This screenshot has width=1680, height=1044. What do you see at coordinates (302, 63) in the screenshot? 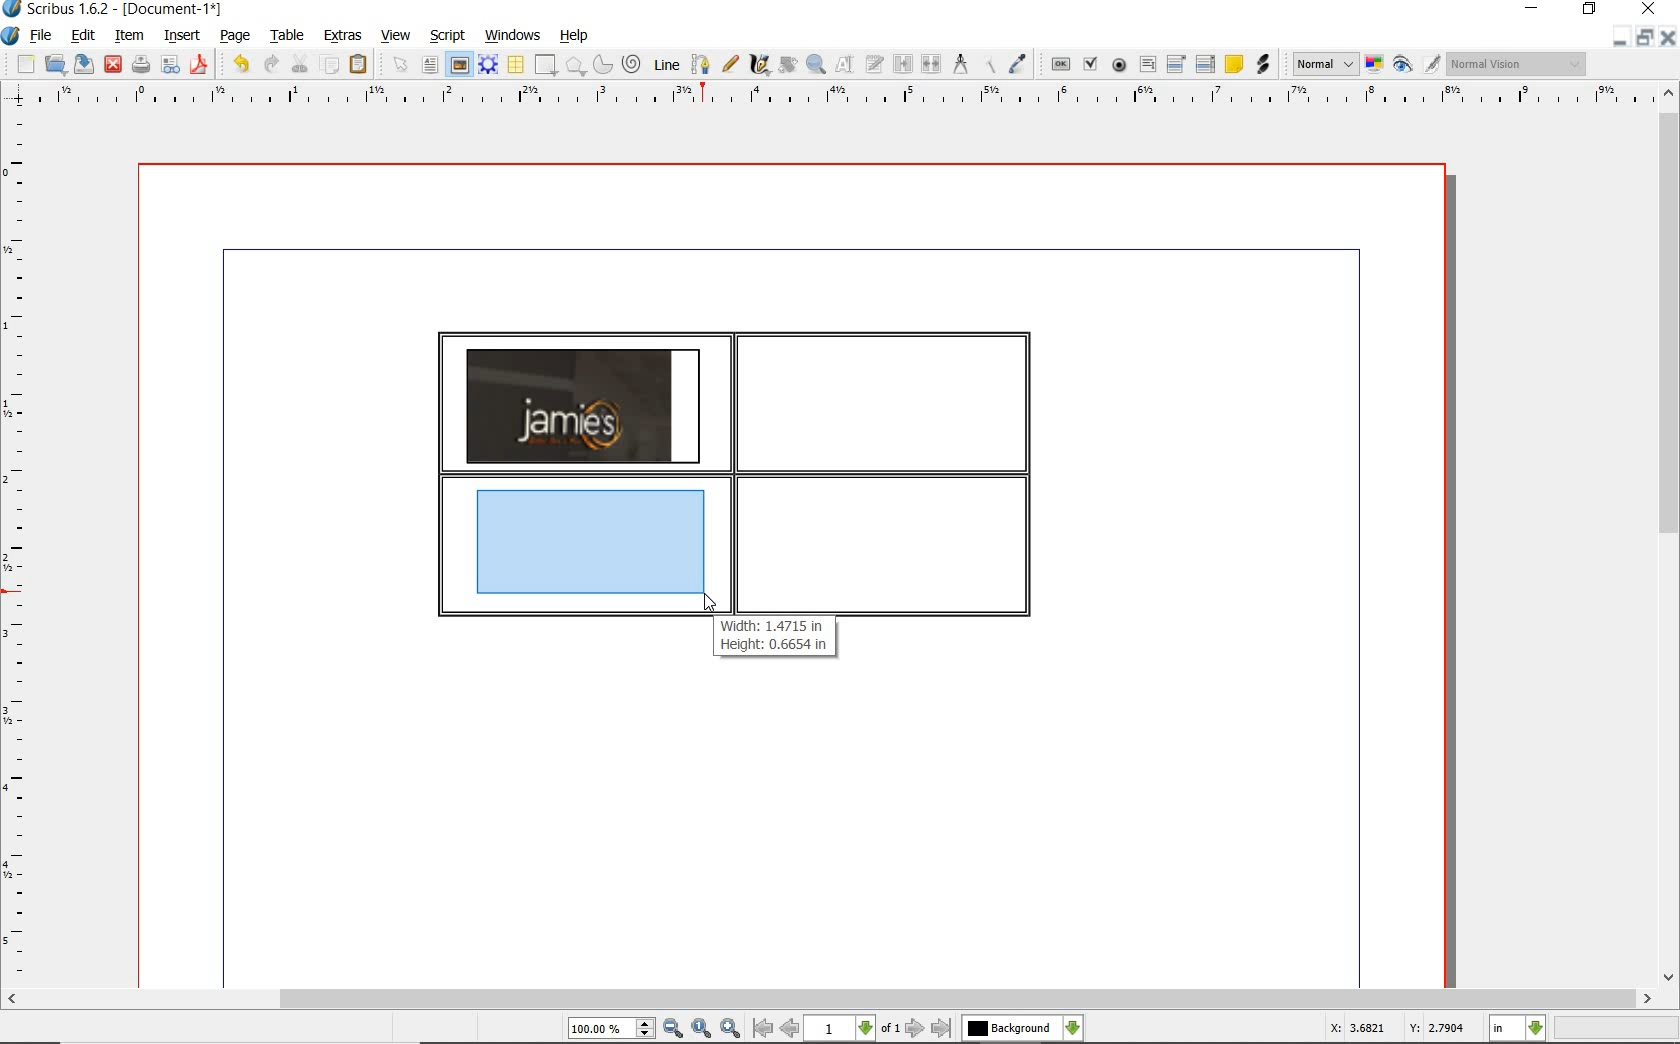
I see `cut` at bounding box center [302, 63].